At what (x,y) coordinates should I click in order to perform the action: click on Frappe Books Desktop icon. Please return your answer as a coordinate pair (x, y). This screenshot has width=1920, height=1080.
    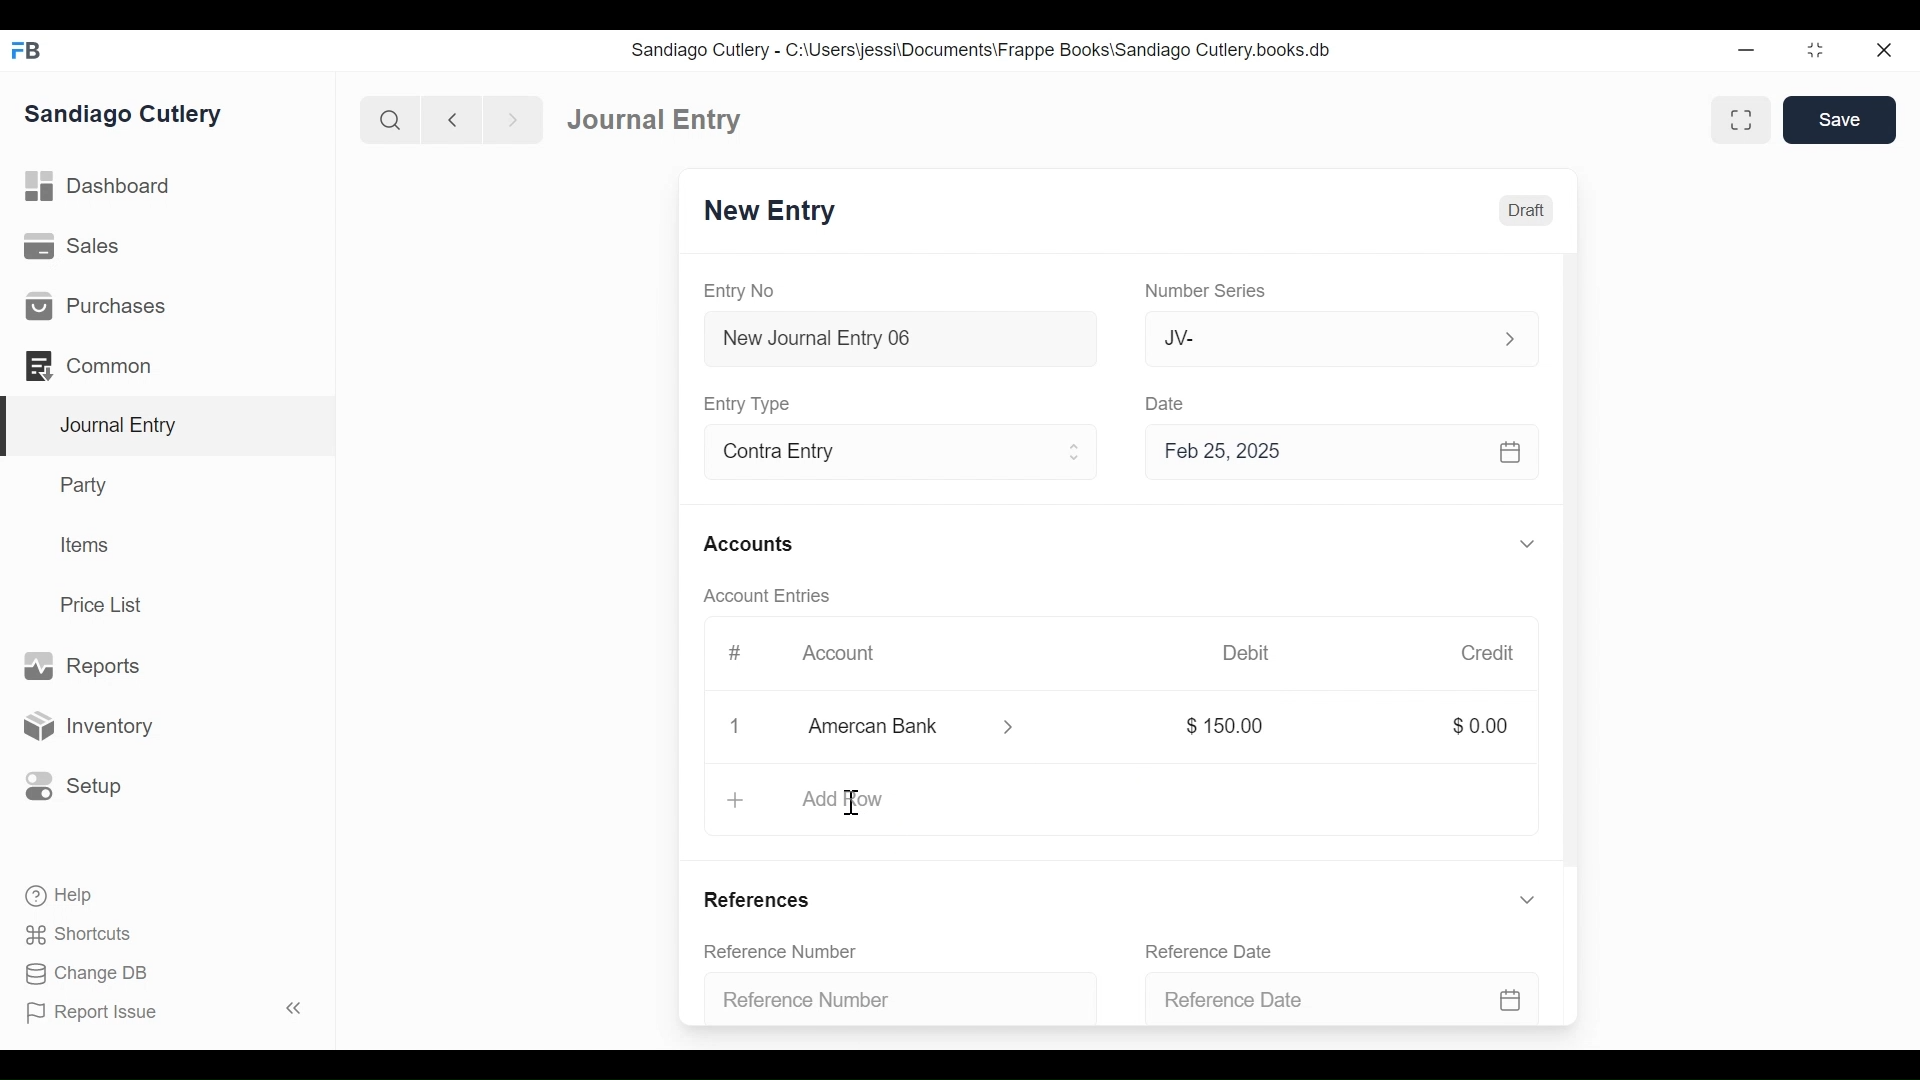
    Looking at the image, I should click on (28, 51).